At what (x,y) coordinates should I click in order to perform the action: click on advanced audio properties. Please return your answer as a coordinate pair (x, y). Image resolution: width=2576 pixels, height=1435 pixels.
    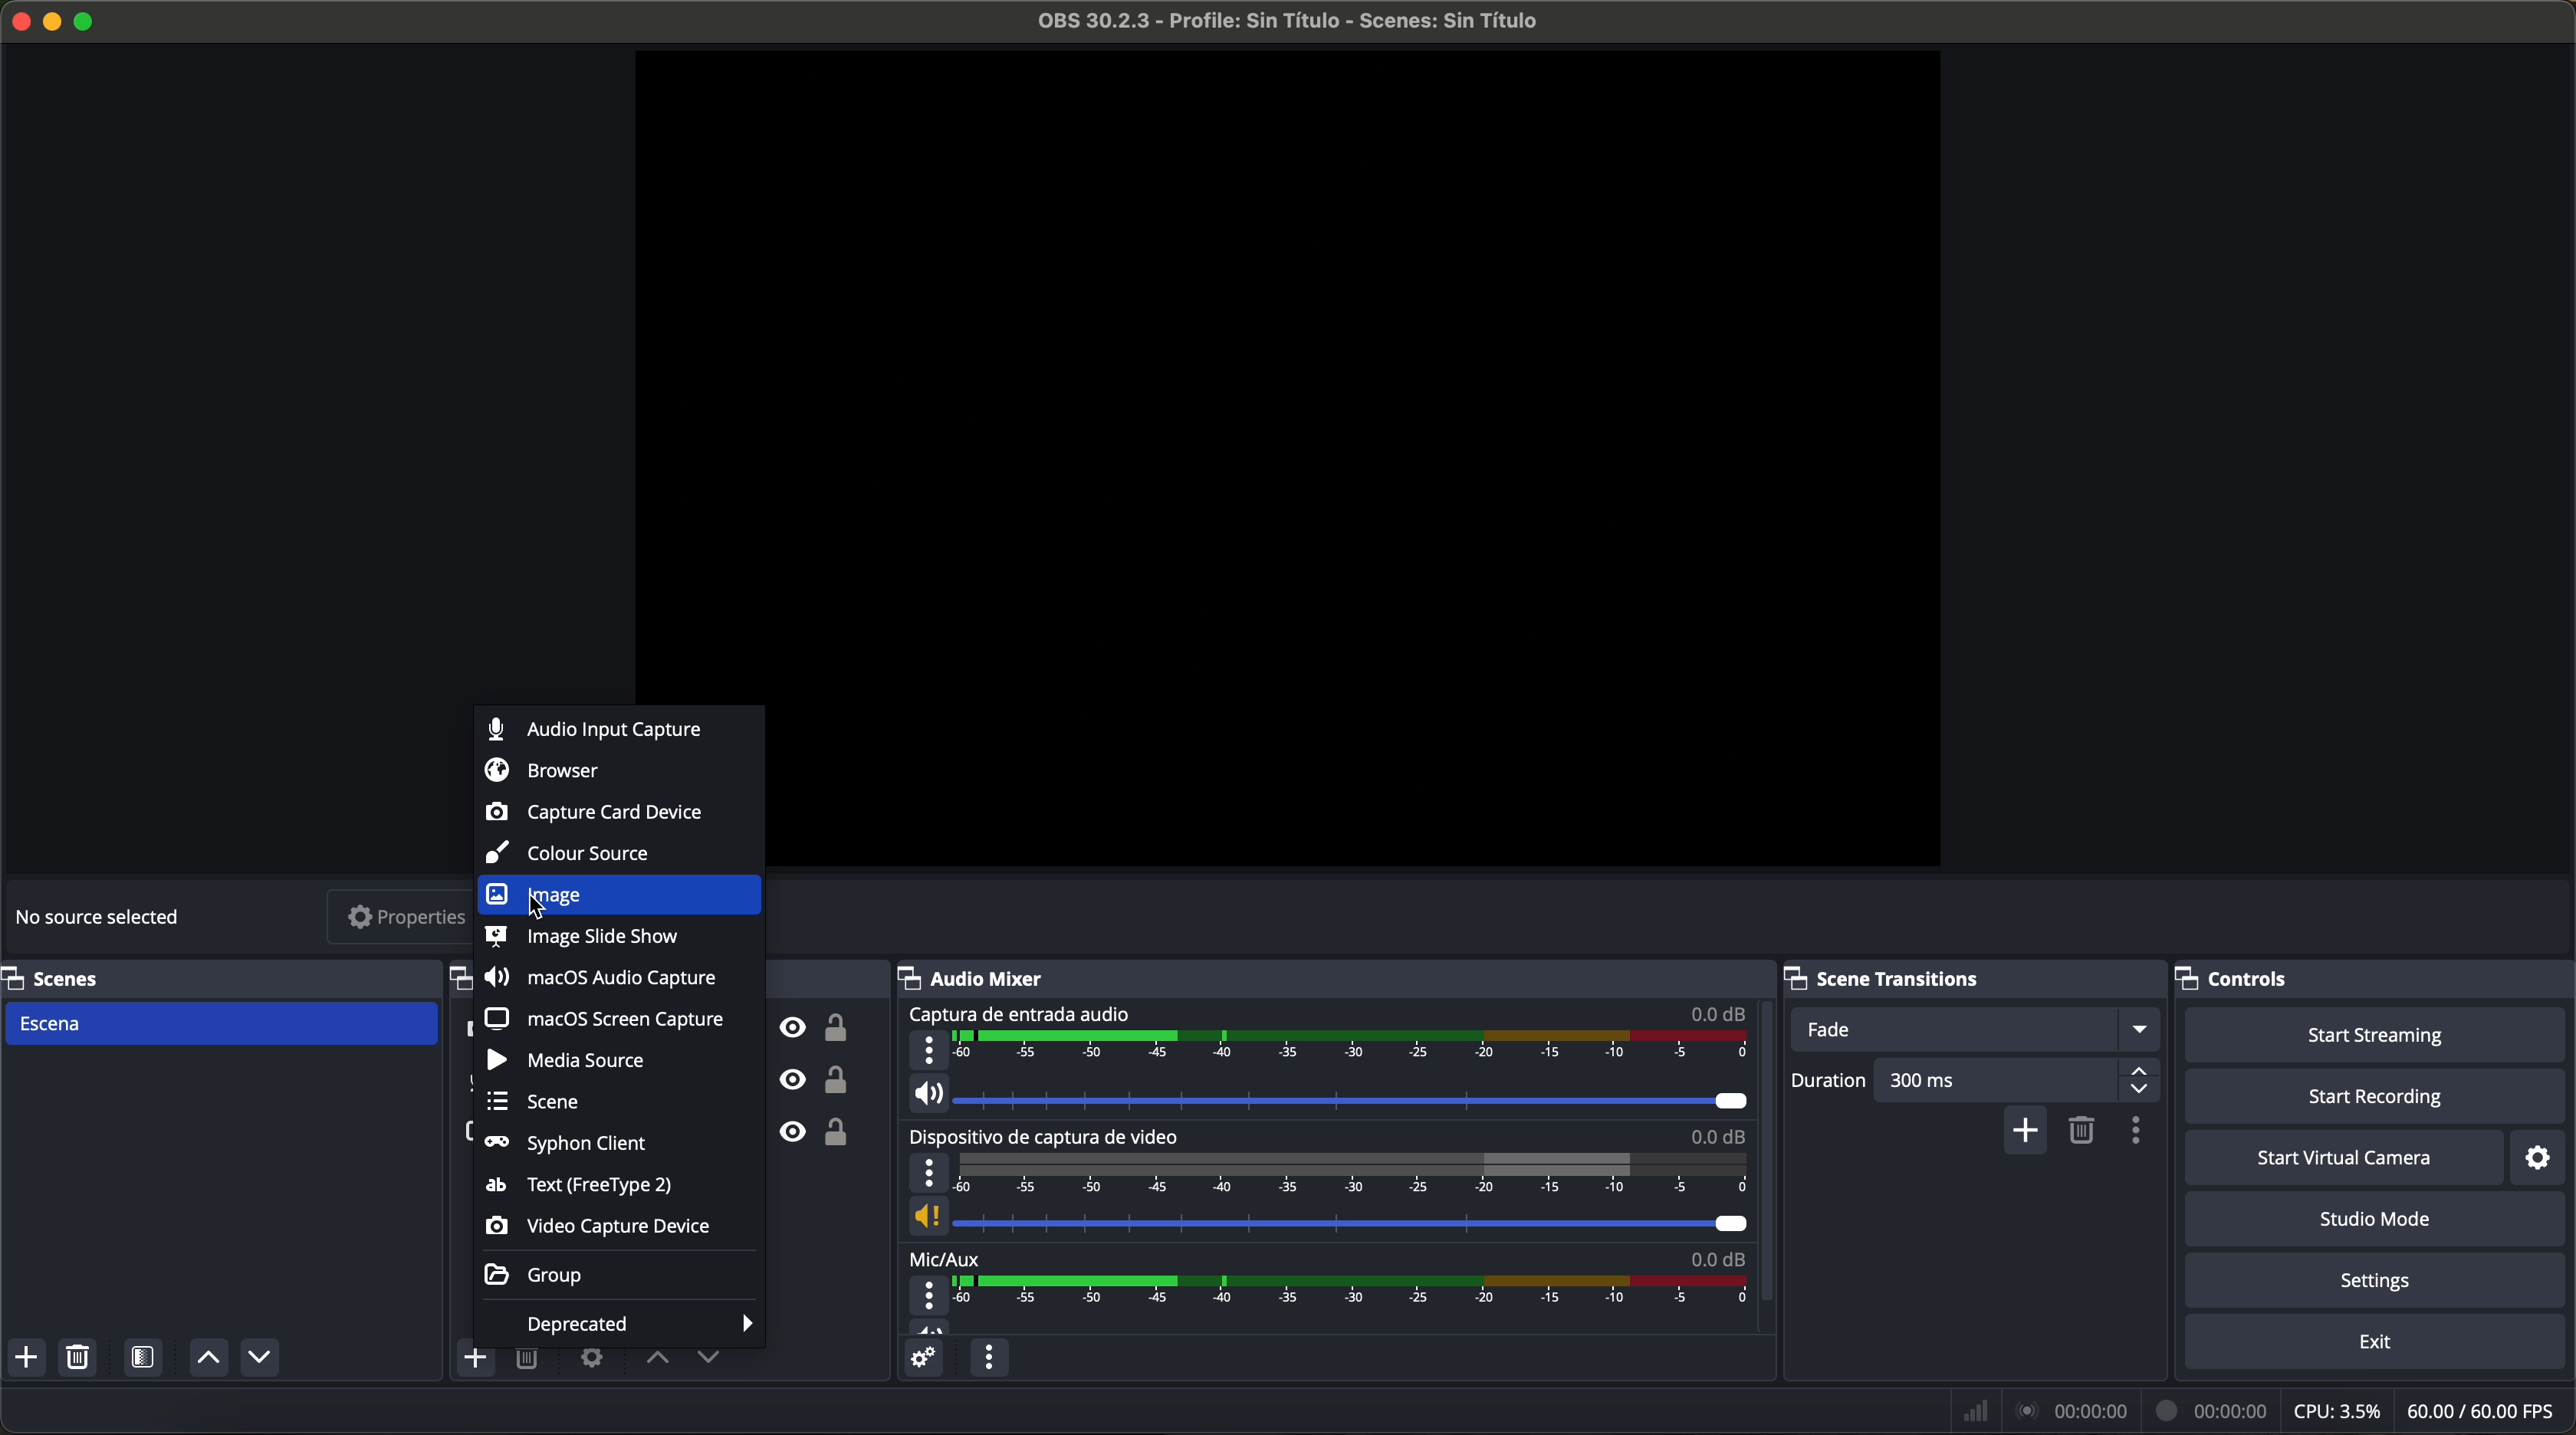
    Looking at the image, I should click on (922, 1358).